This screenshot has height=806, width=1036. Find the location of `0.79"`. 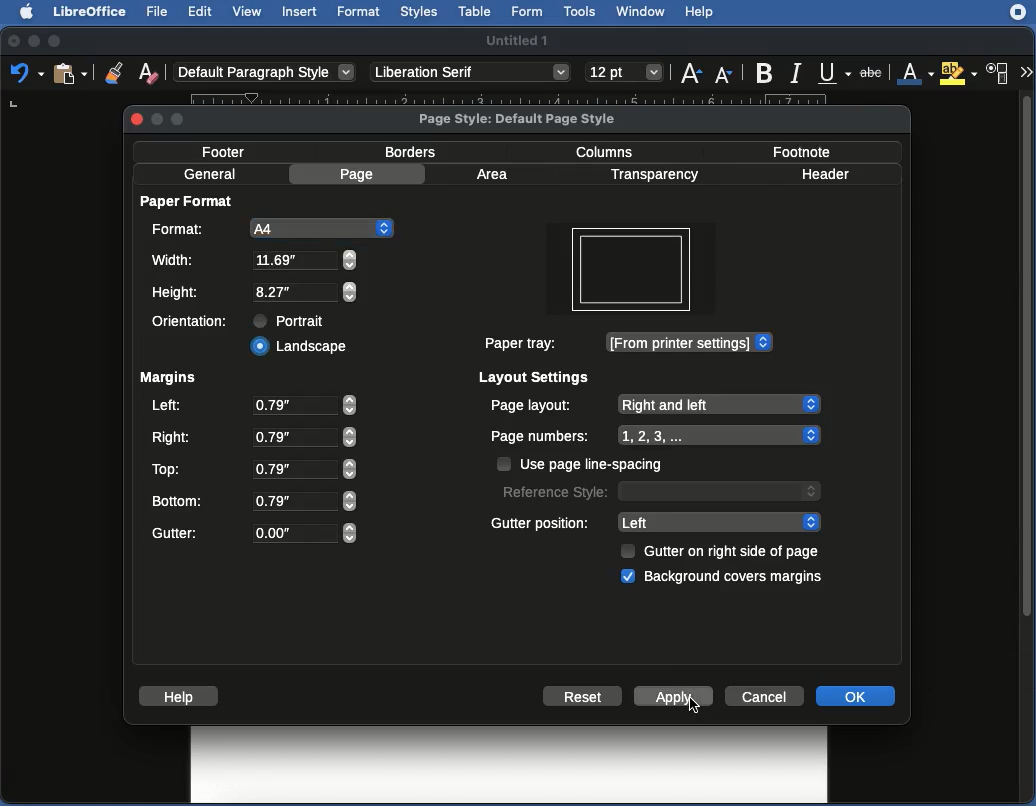

0.79" is located at coordinates (304, 501).